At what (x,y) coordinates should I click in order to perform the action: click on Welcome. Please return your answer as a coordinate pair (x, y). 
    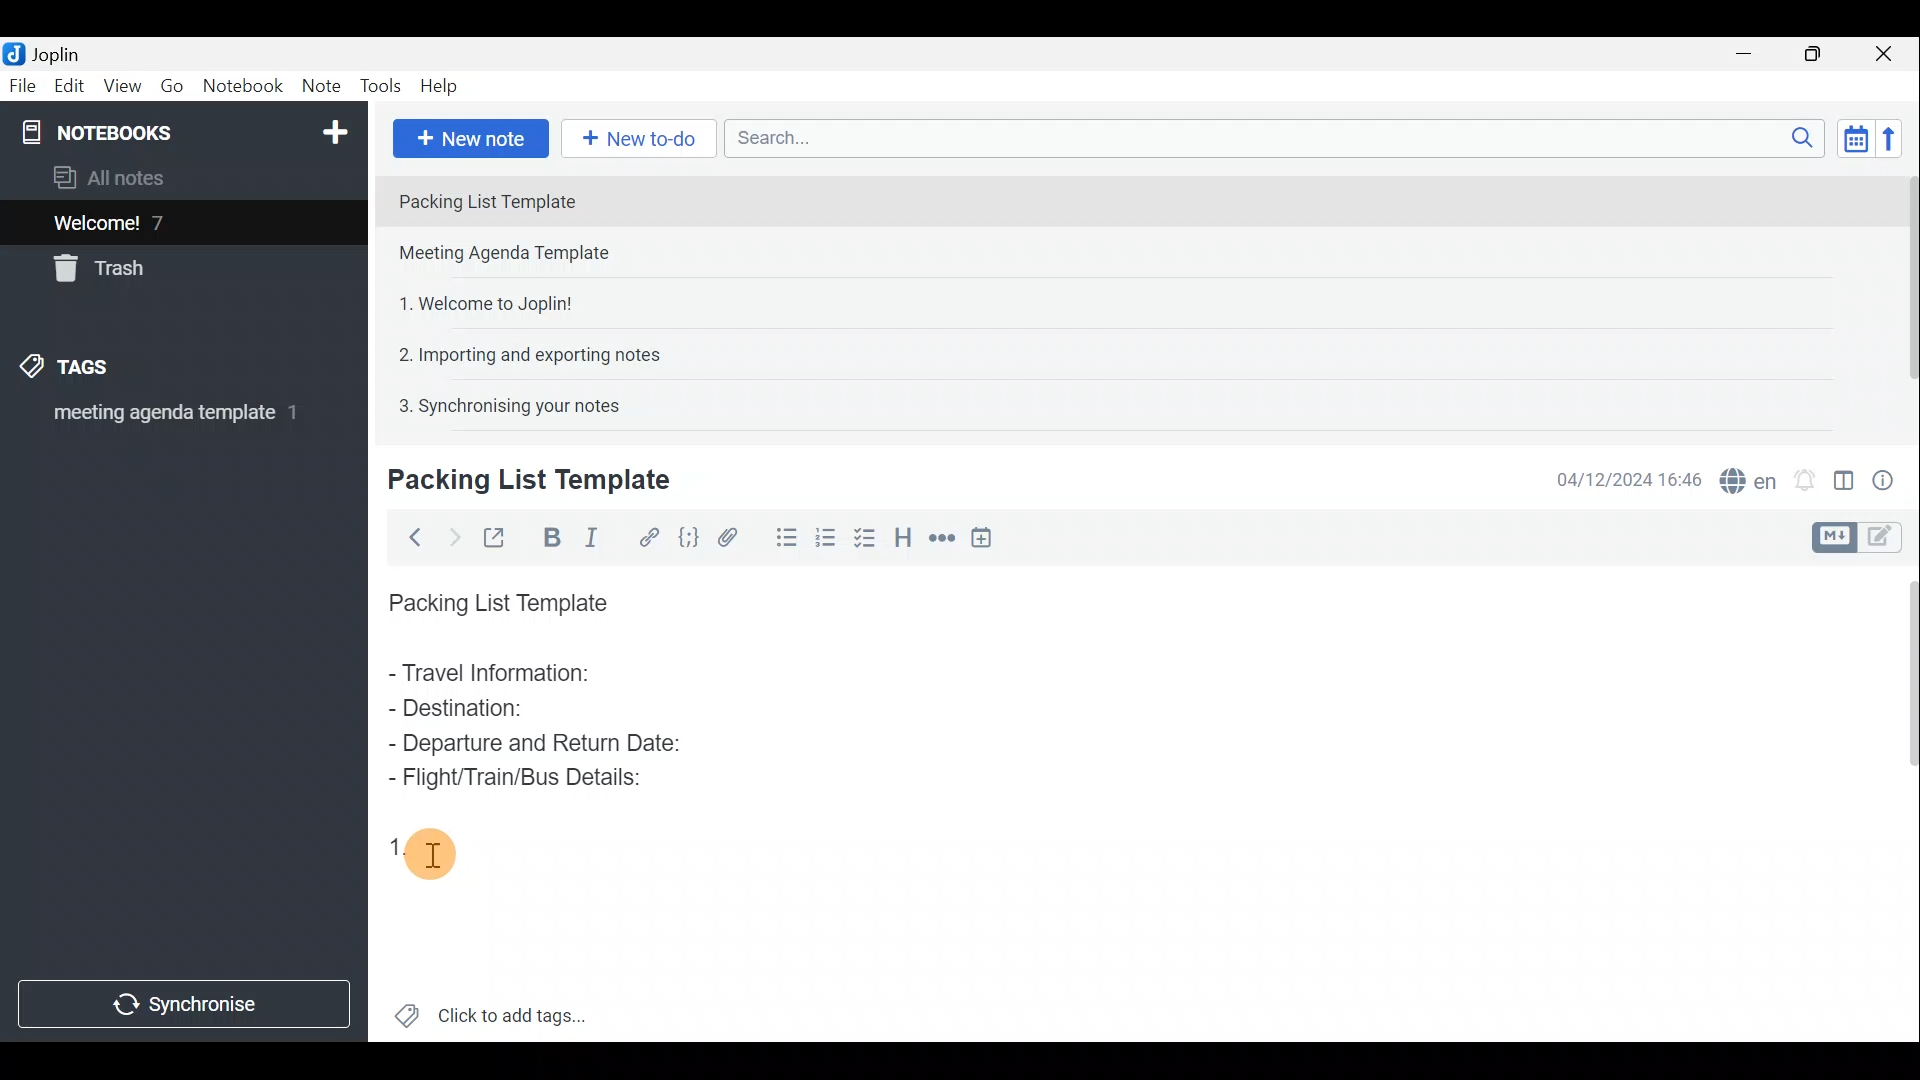
    Looking at the image, I should click on (153, 222).